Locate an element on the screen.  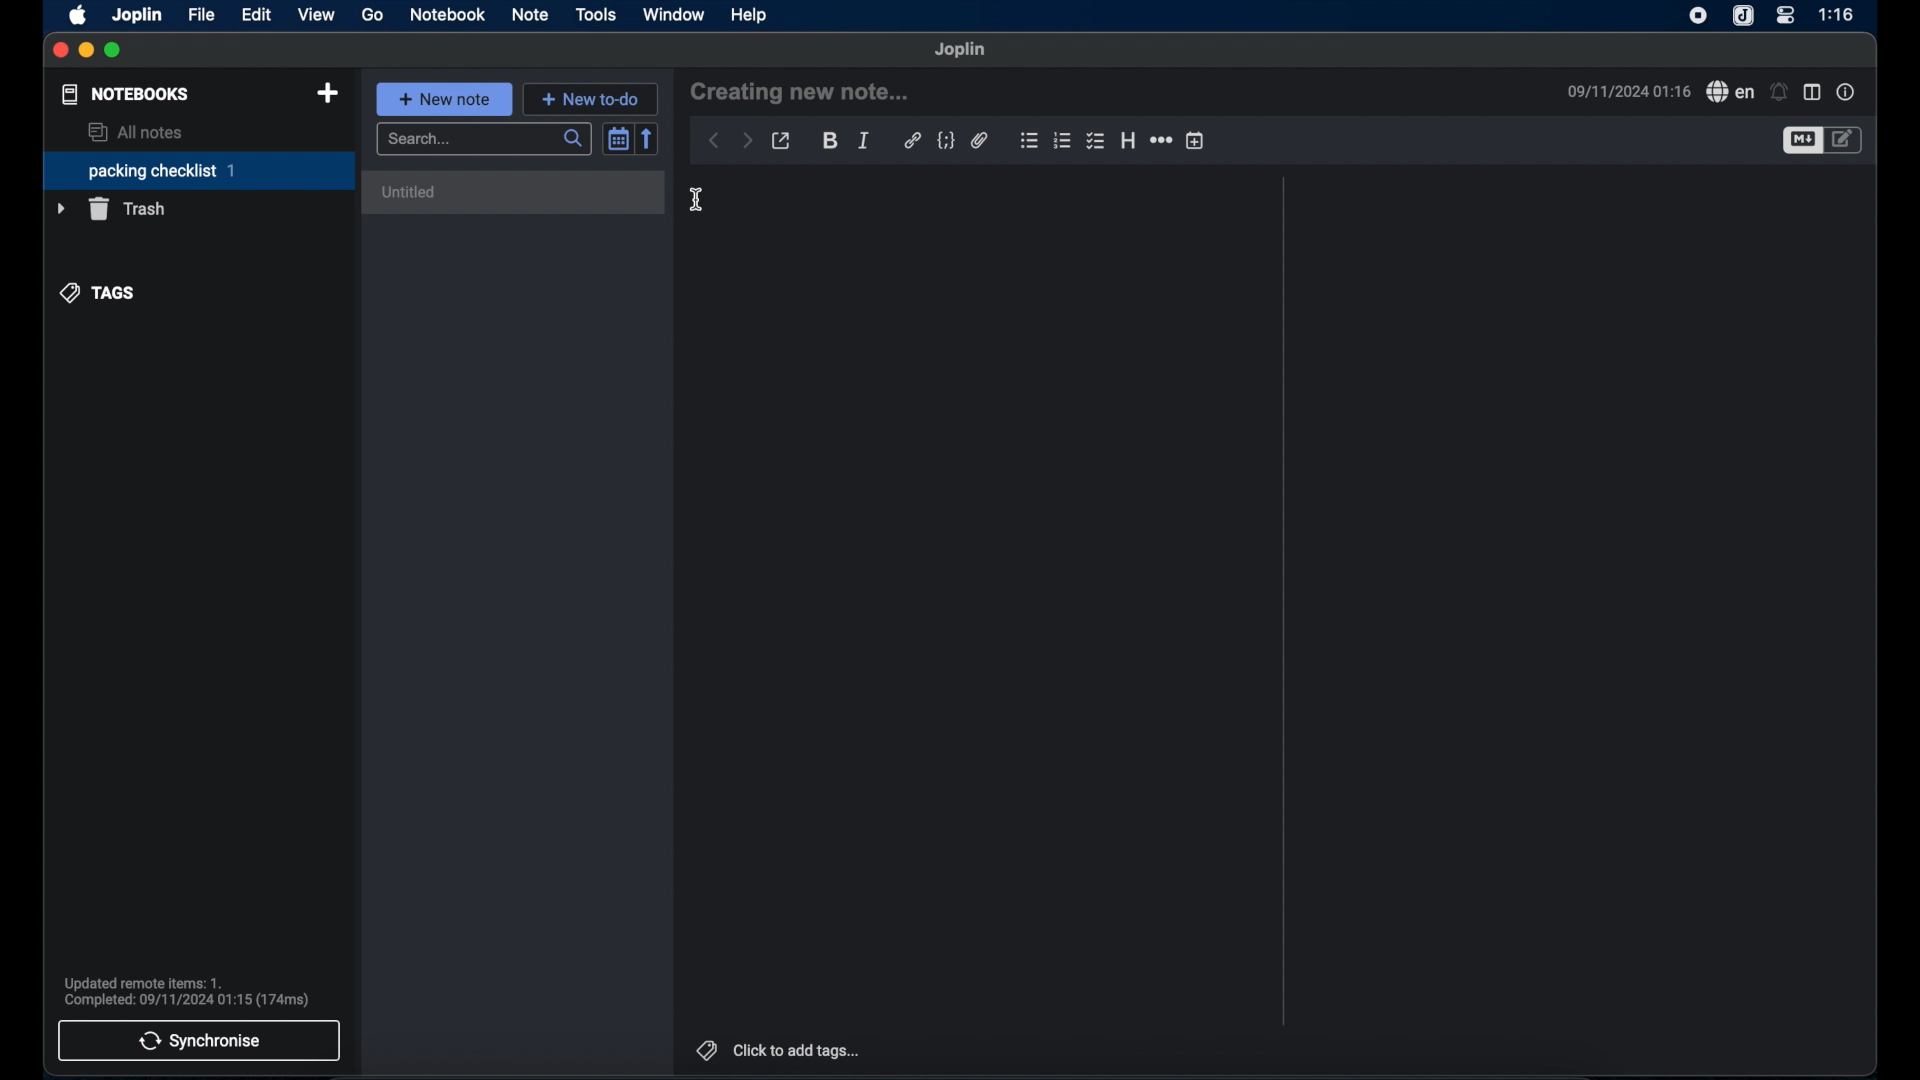
horizontal rule is located at coordinates (1160, 141).